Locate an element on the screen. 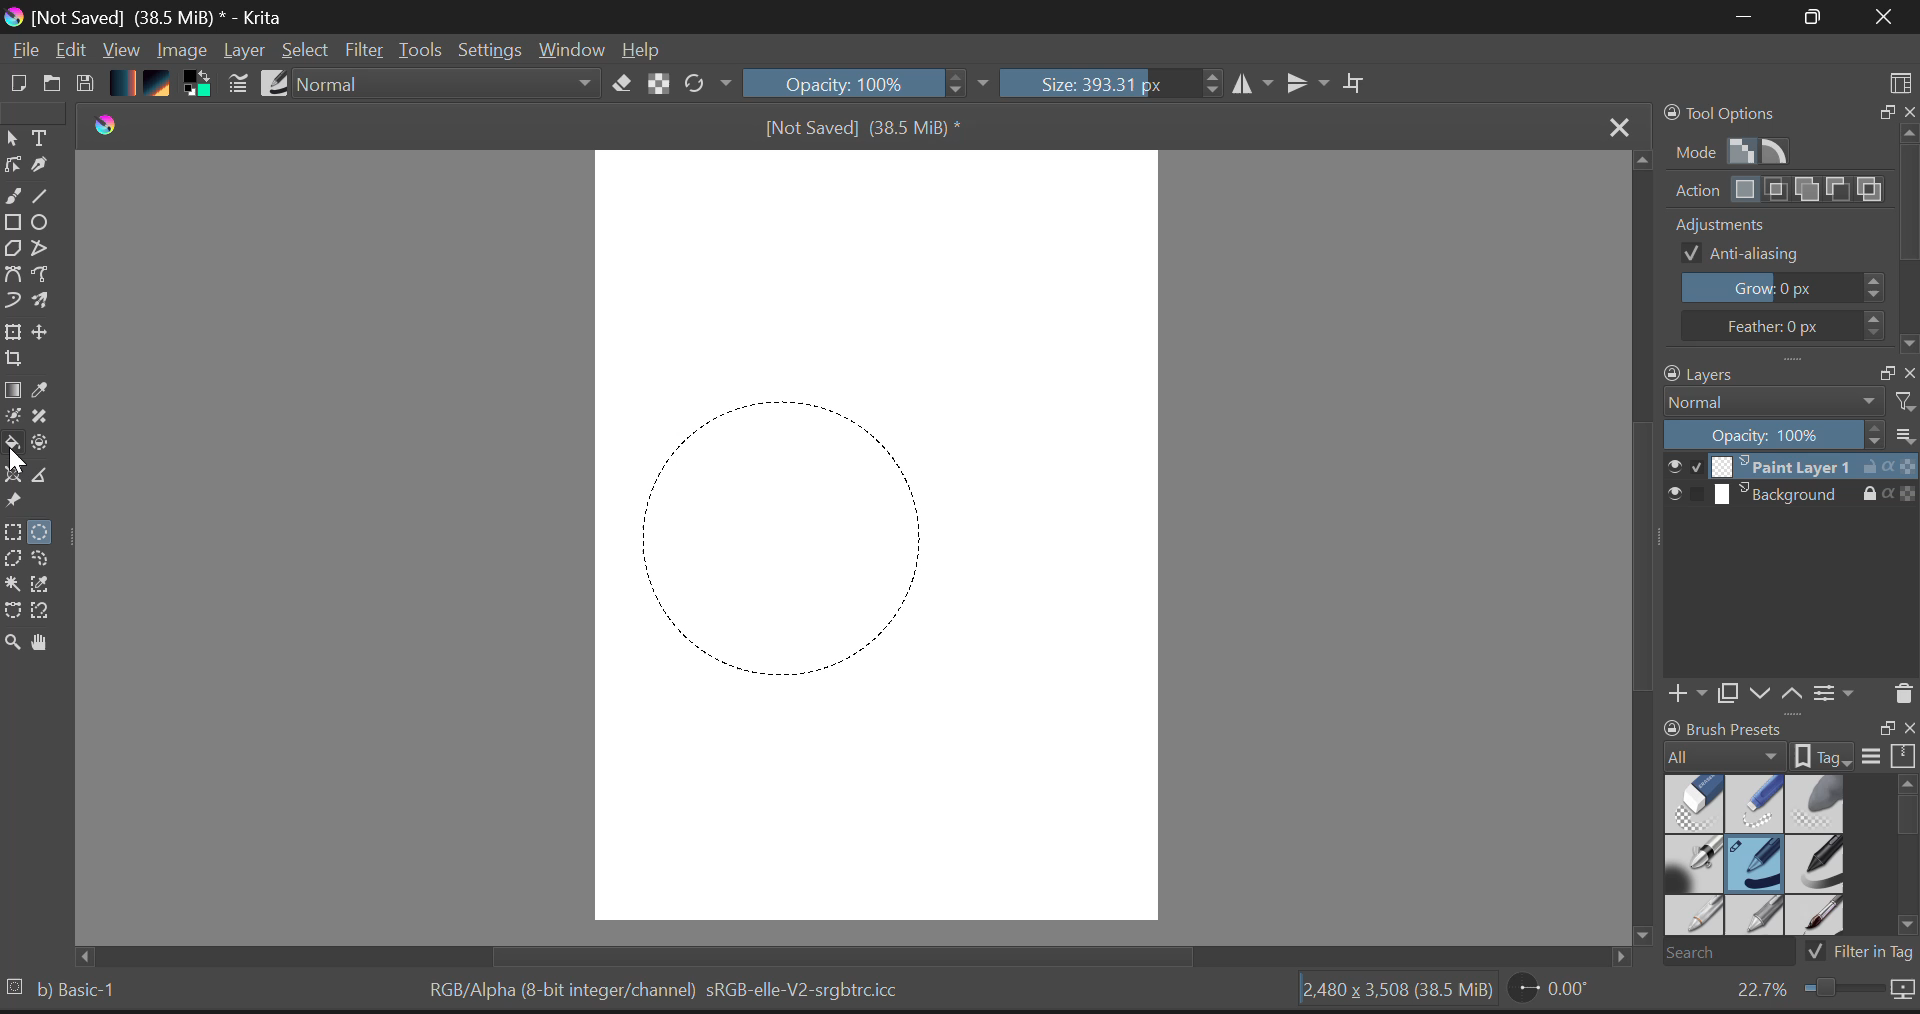 This screenshot has height=1014, width=1920. Multibrush Tool is located at coordinates (47, 302).